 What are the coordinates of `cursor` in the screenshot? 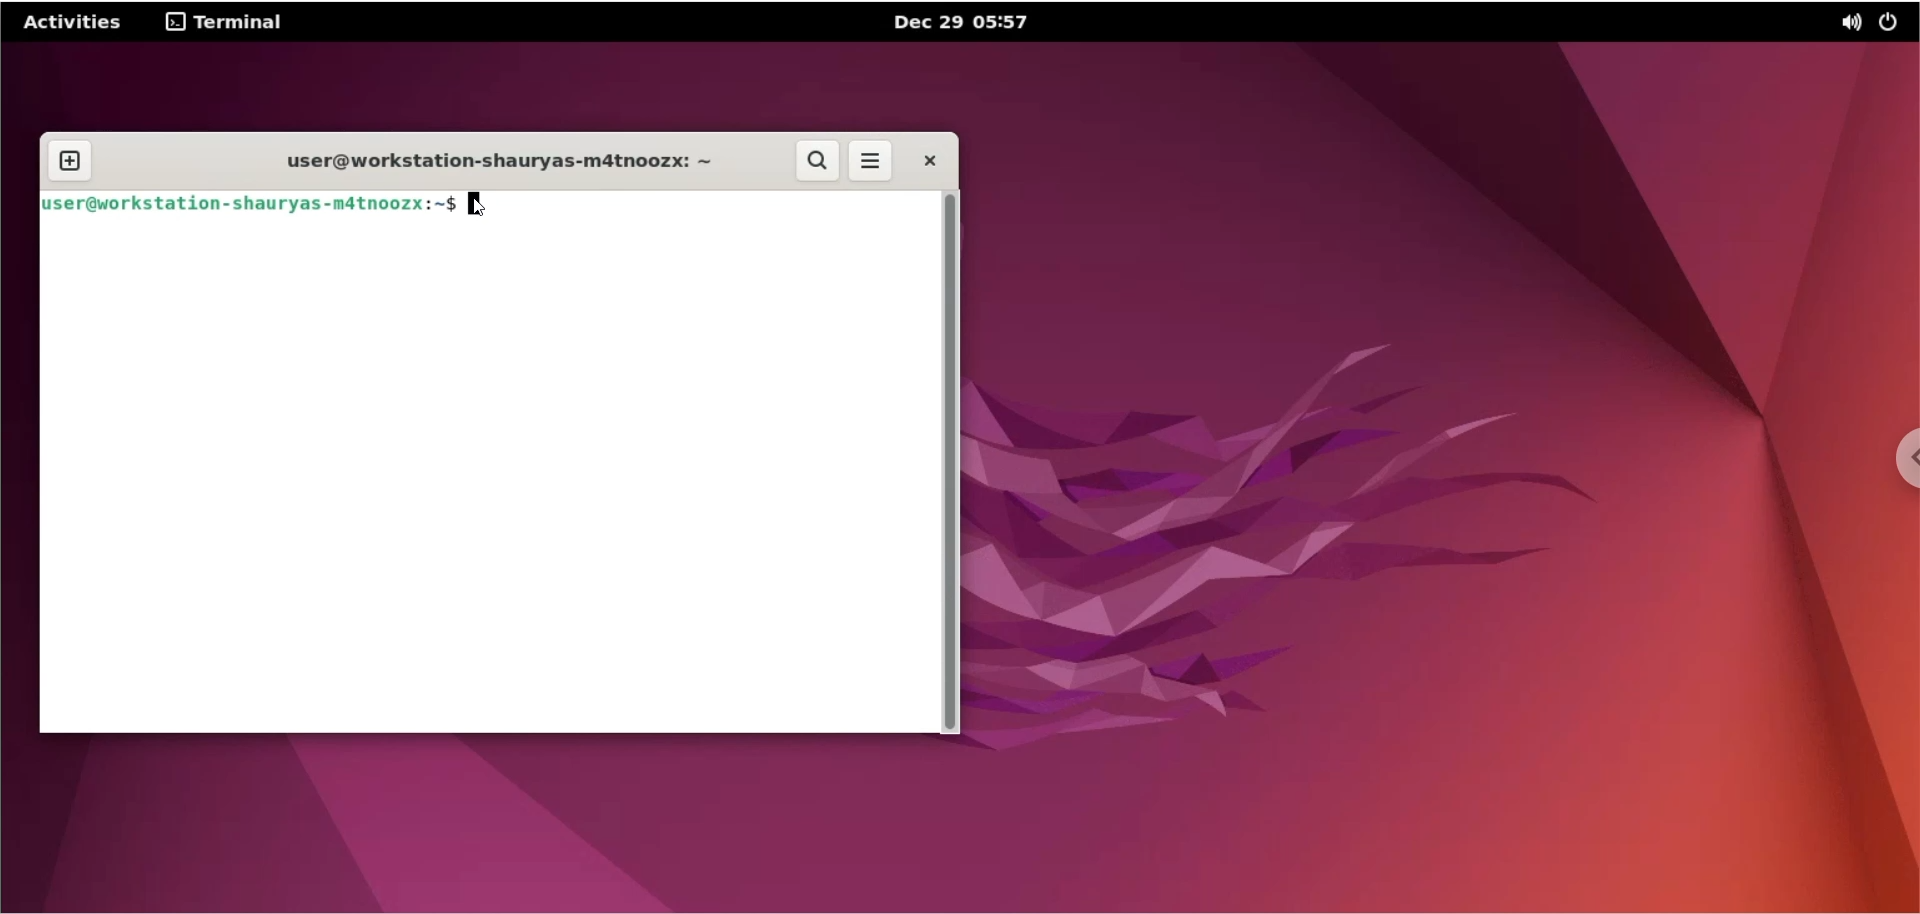 It's located at (477, 203).